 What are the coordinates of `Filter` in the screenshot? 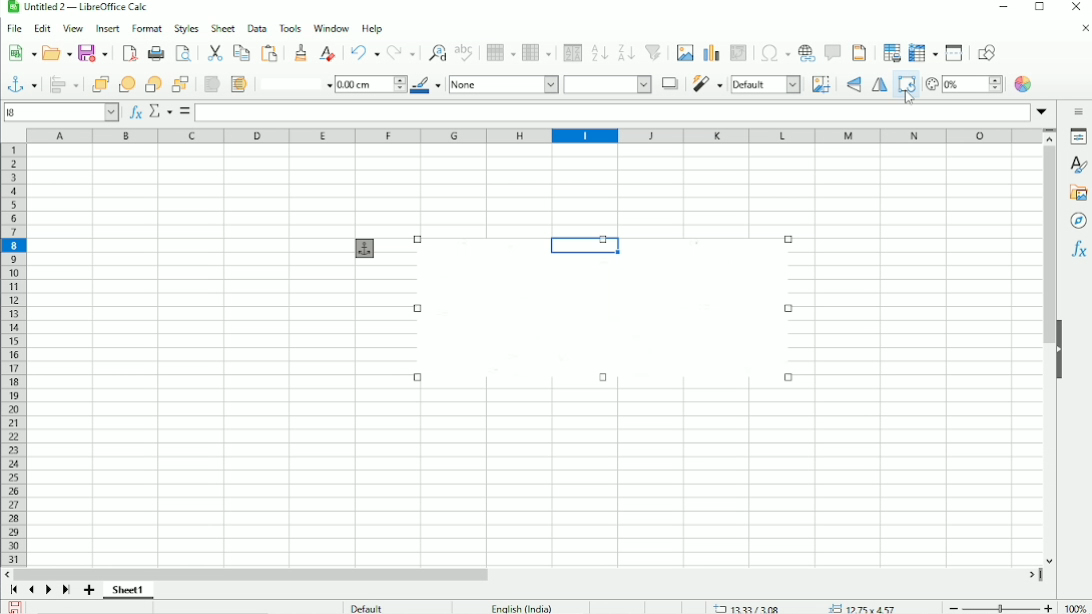 It's located at (707, 84).